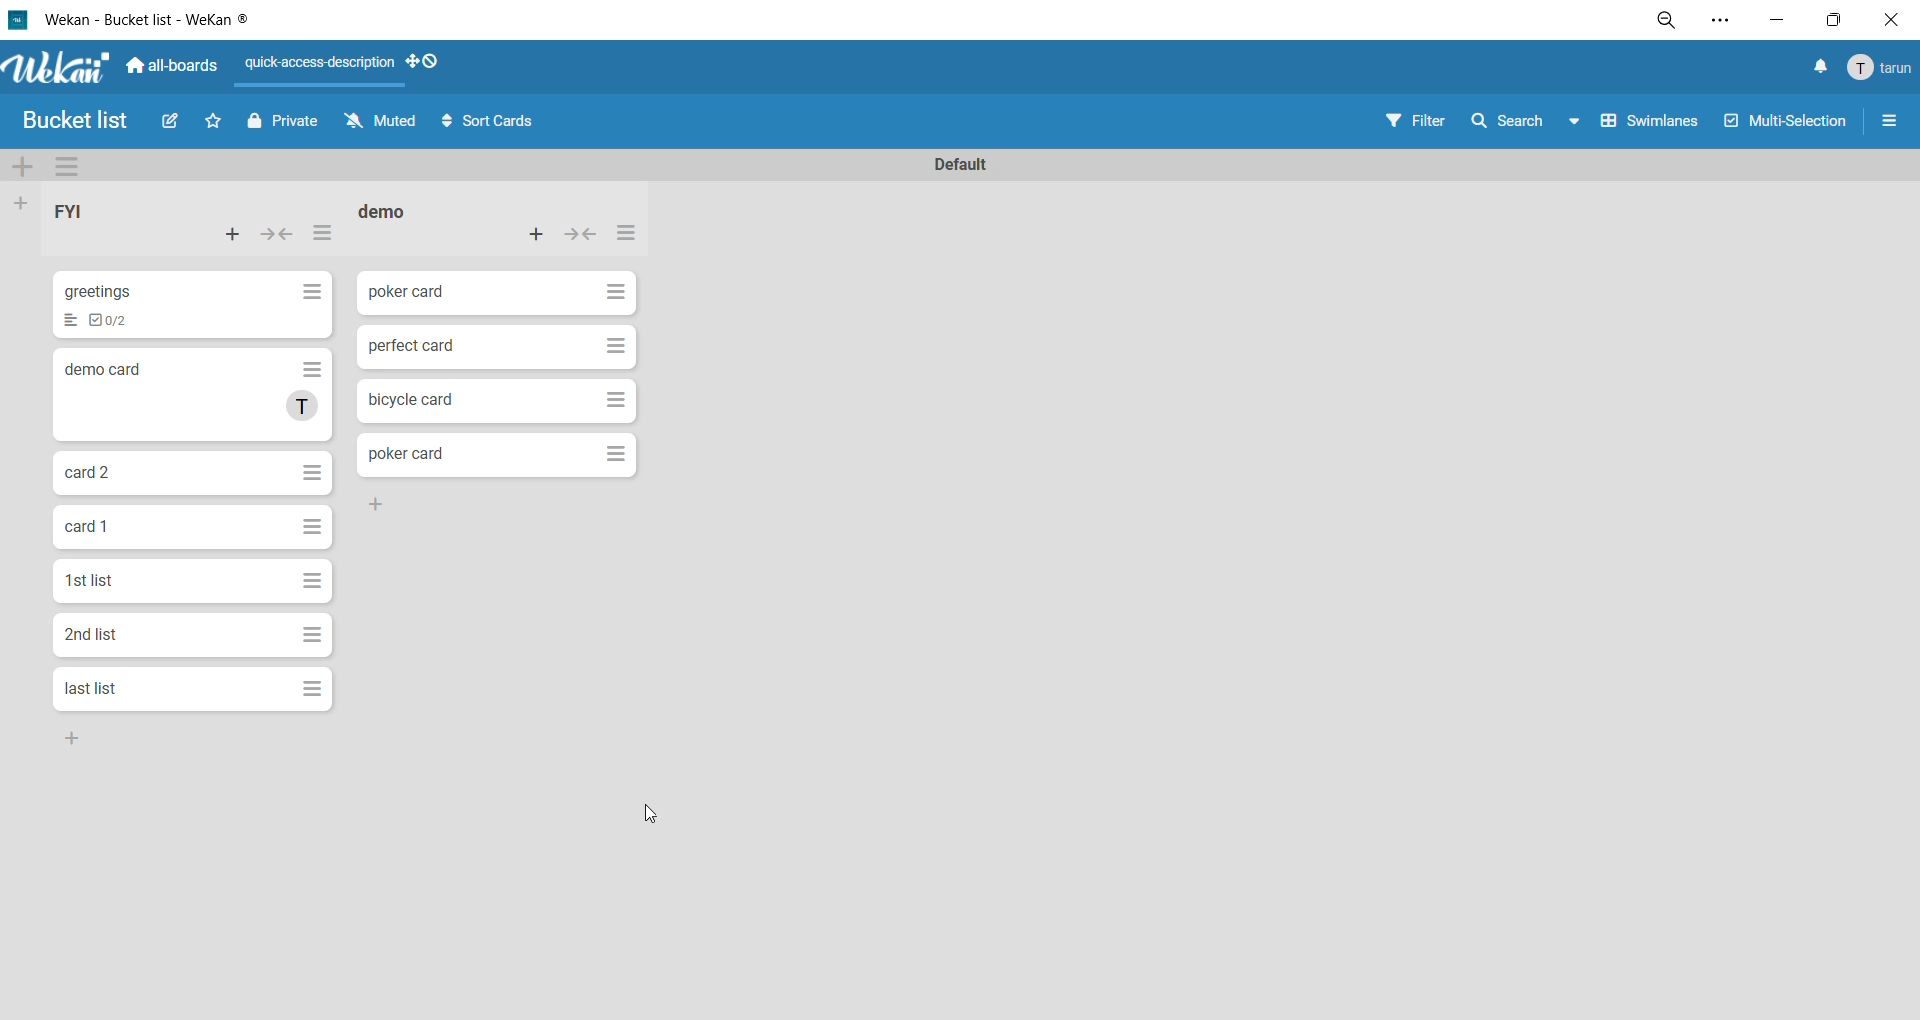 The height and width of the screenshot is (1020, 1920). What do you see at coordinates (1815, 68) in the screenshot?
I see `notifications` at bounding box center [1815, 68].